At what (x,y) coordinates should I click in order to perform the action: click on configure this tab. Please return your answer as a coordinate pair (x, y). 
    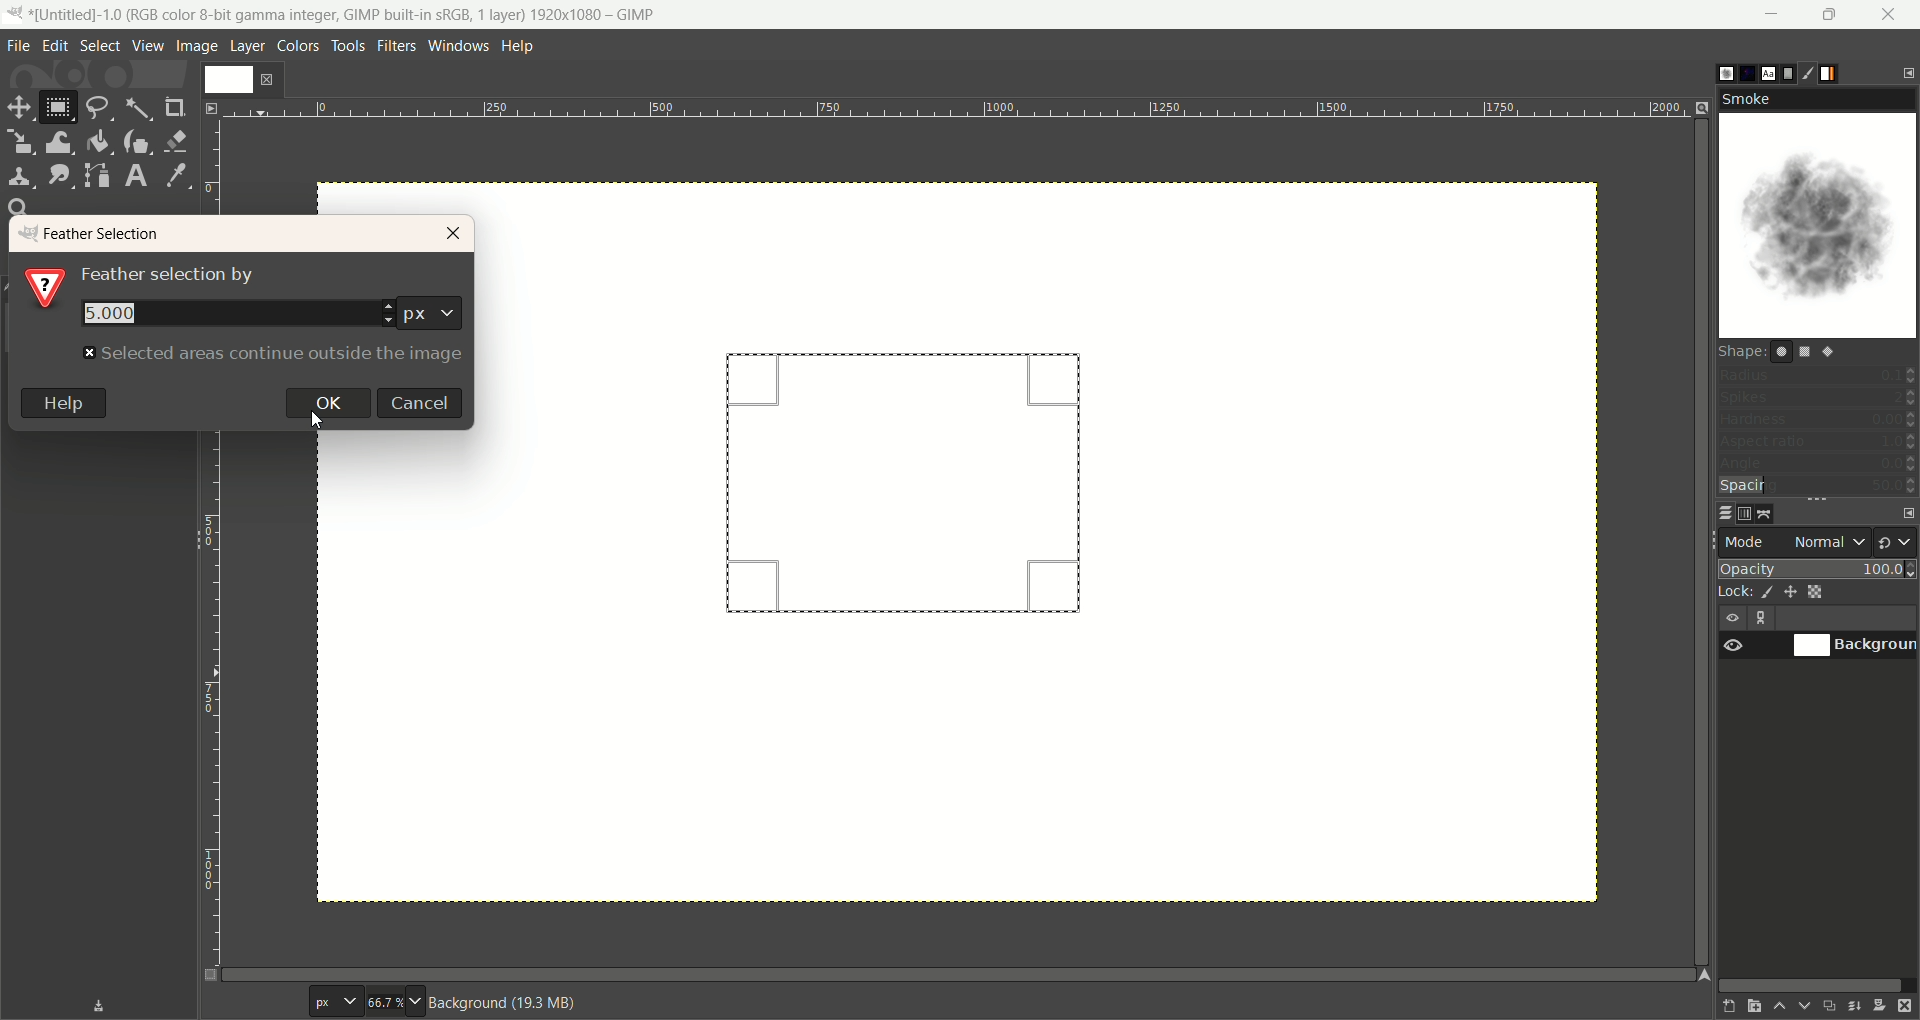
    Looking at the image, I should click on (1906, 73).